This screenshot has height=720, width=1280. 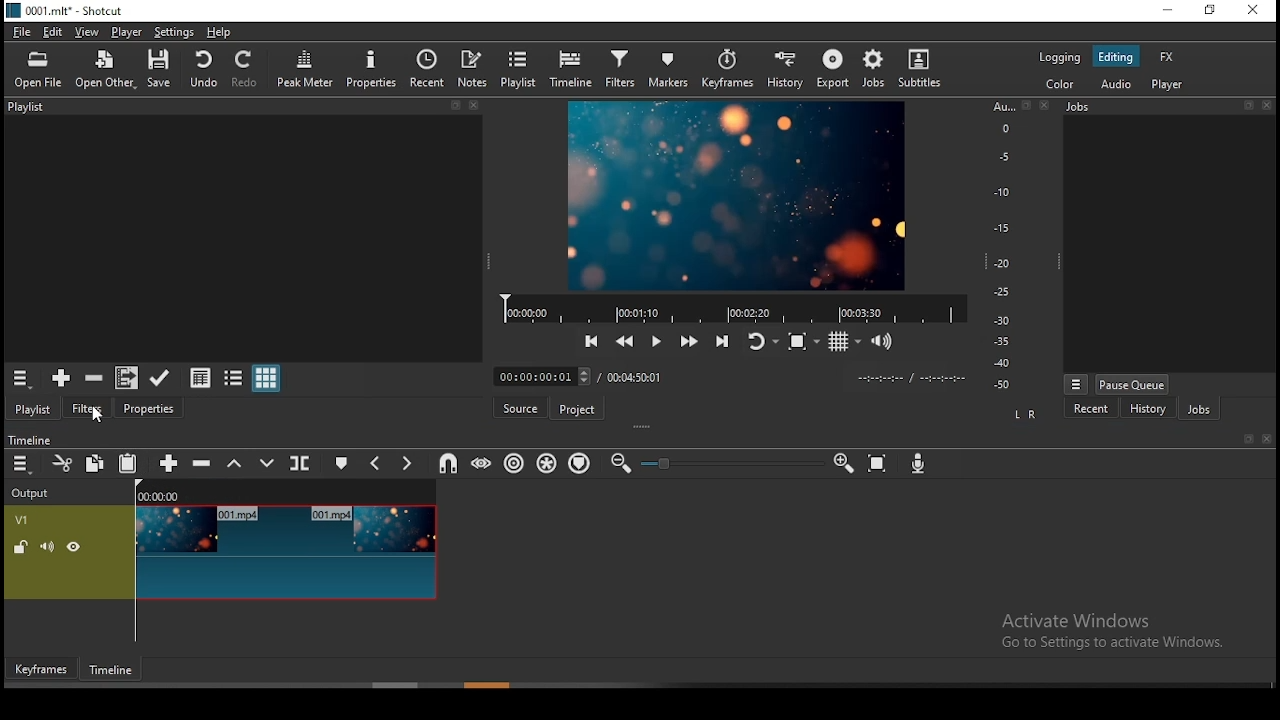 What do you see at coordinates (1007, 247) in the screenshot?
I see `scale` at bounding box center [1007, 247].